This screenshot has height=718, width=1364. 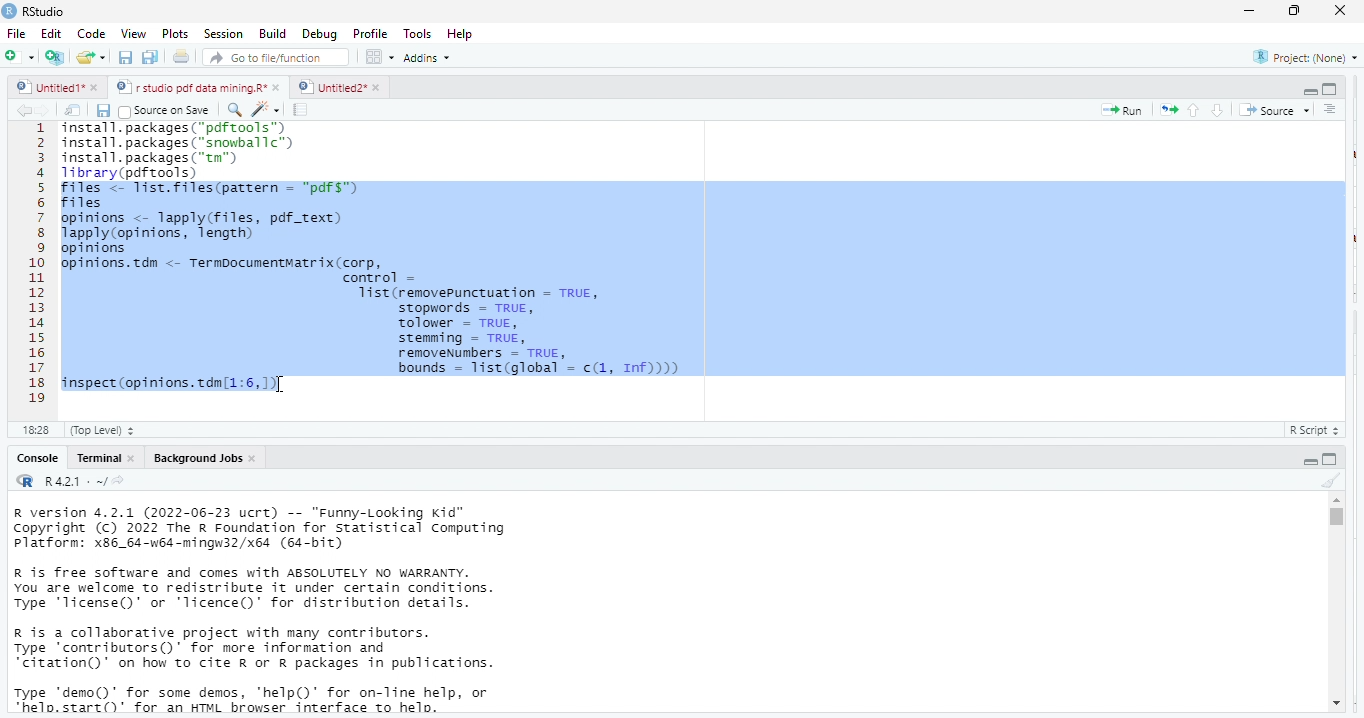 I want to click on rs studio logo, so click(x=9, y=10).